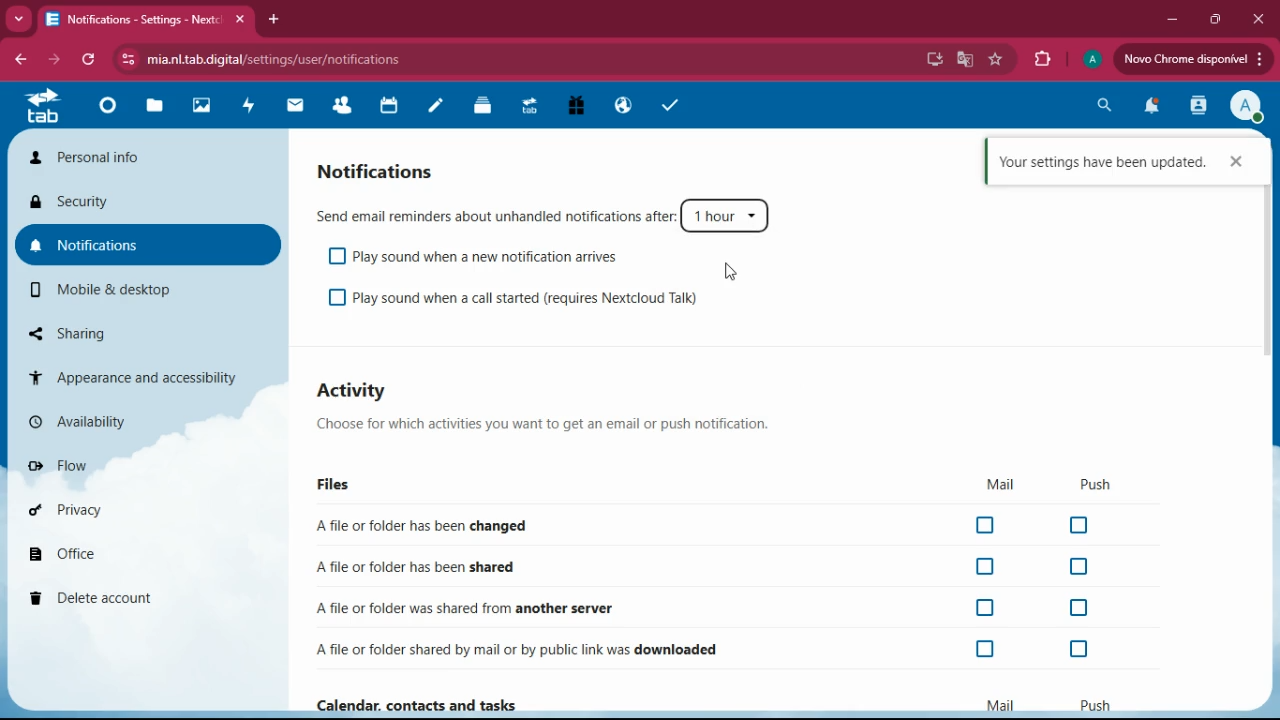 This screenshot has width=1280, height=720. Describe the element at coordinates (338, 484) in the screenshot. I see `files` at that location.